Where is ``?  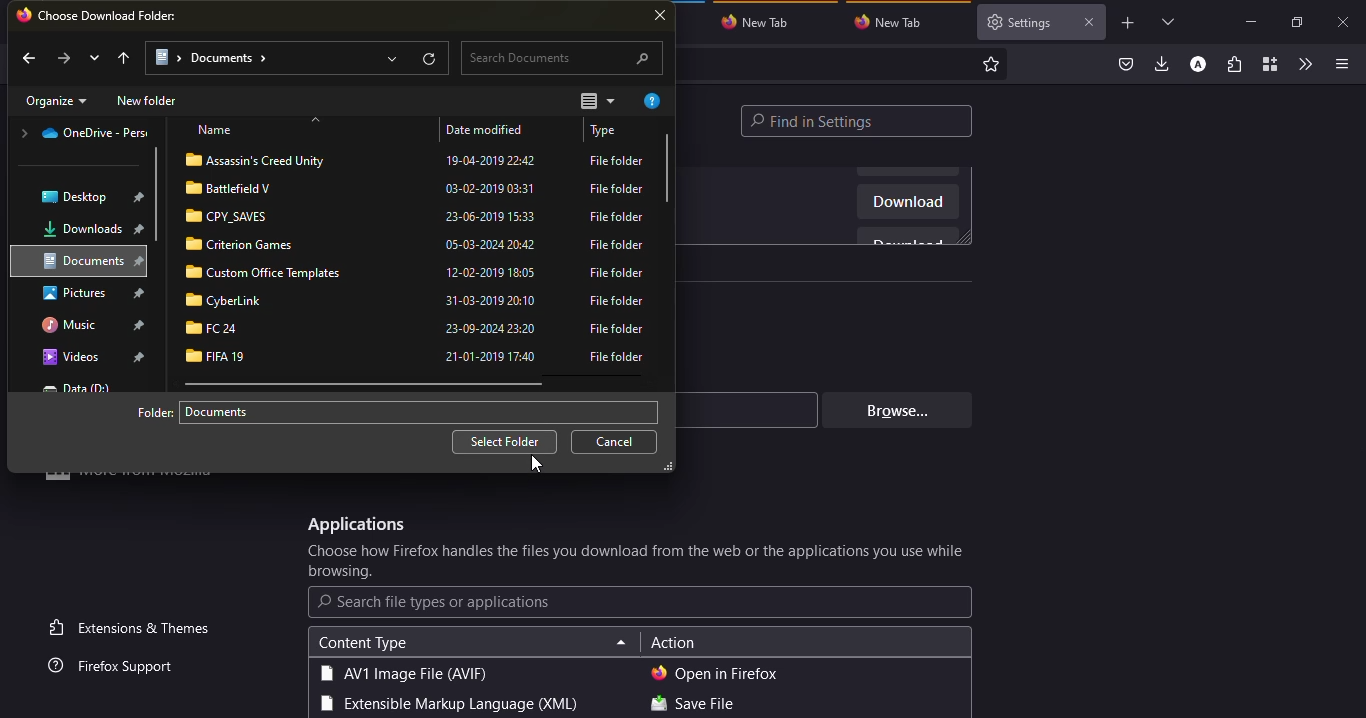
 is located at coordinates (492, 327).